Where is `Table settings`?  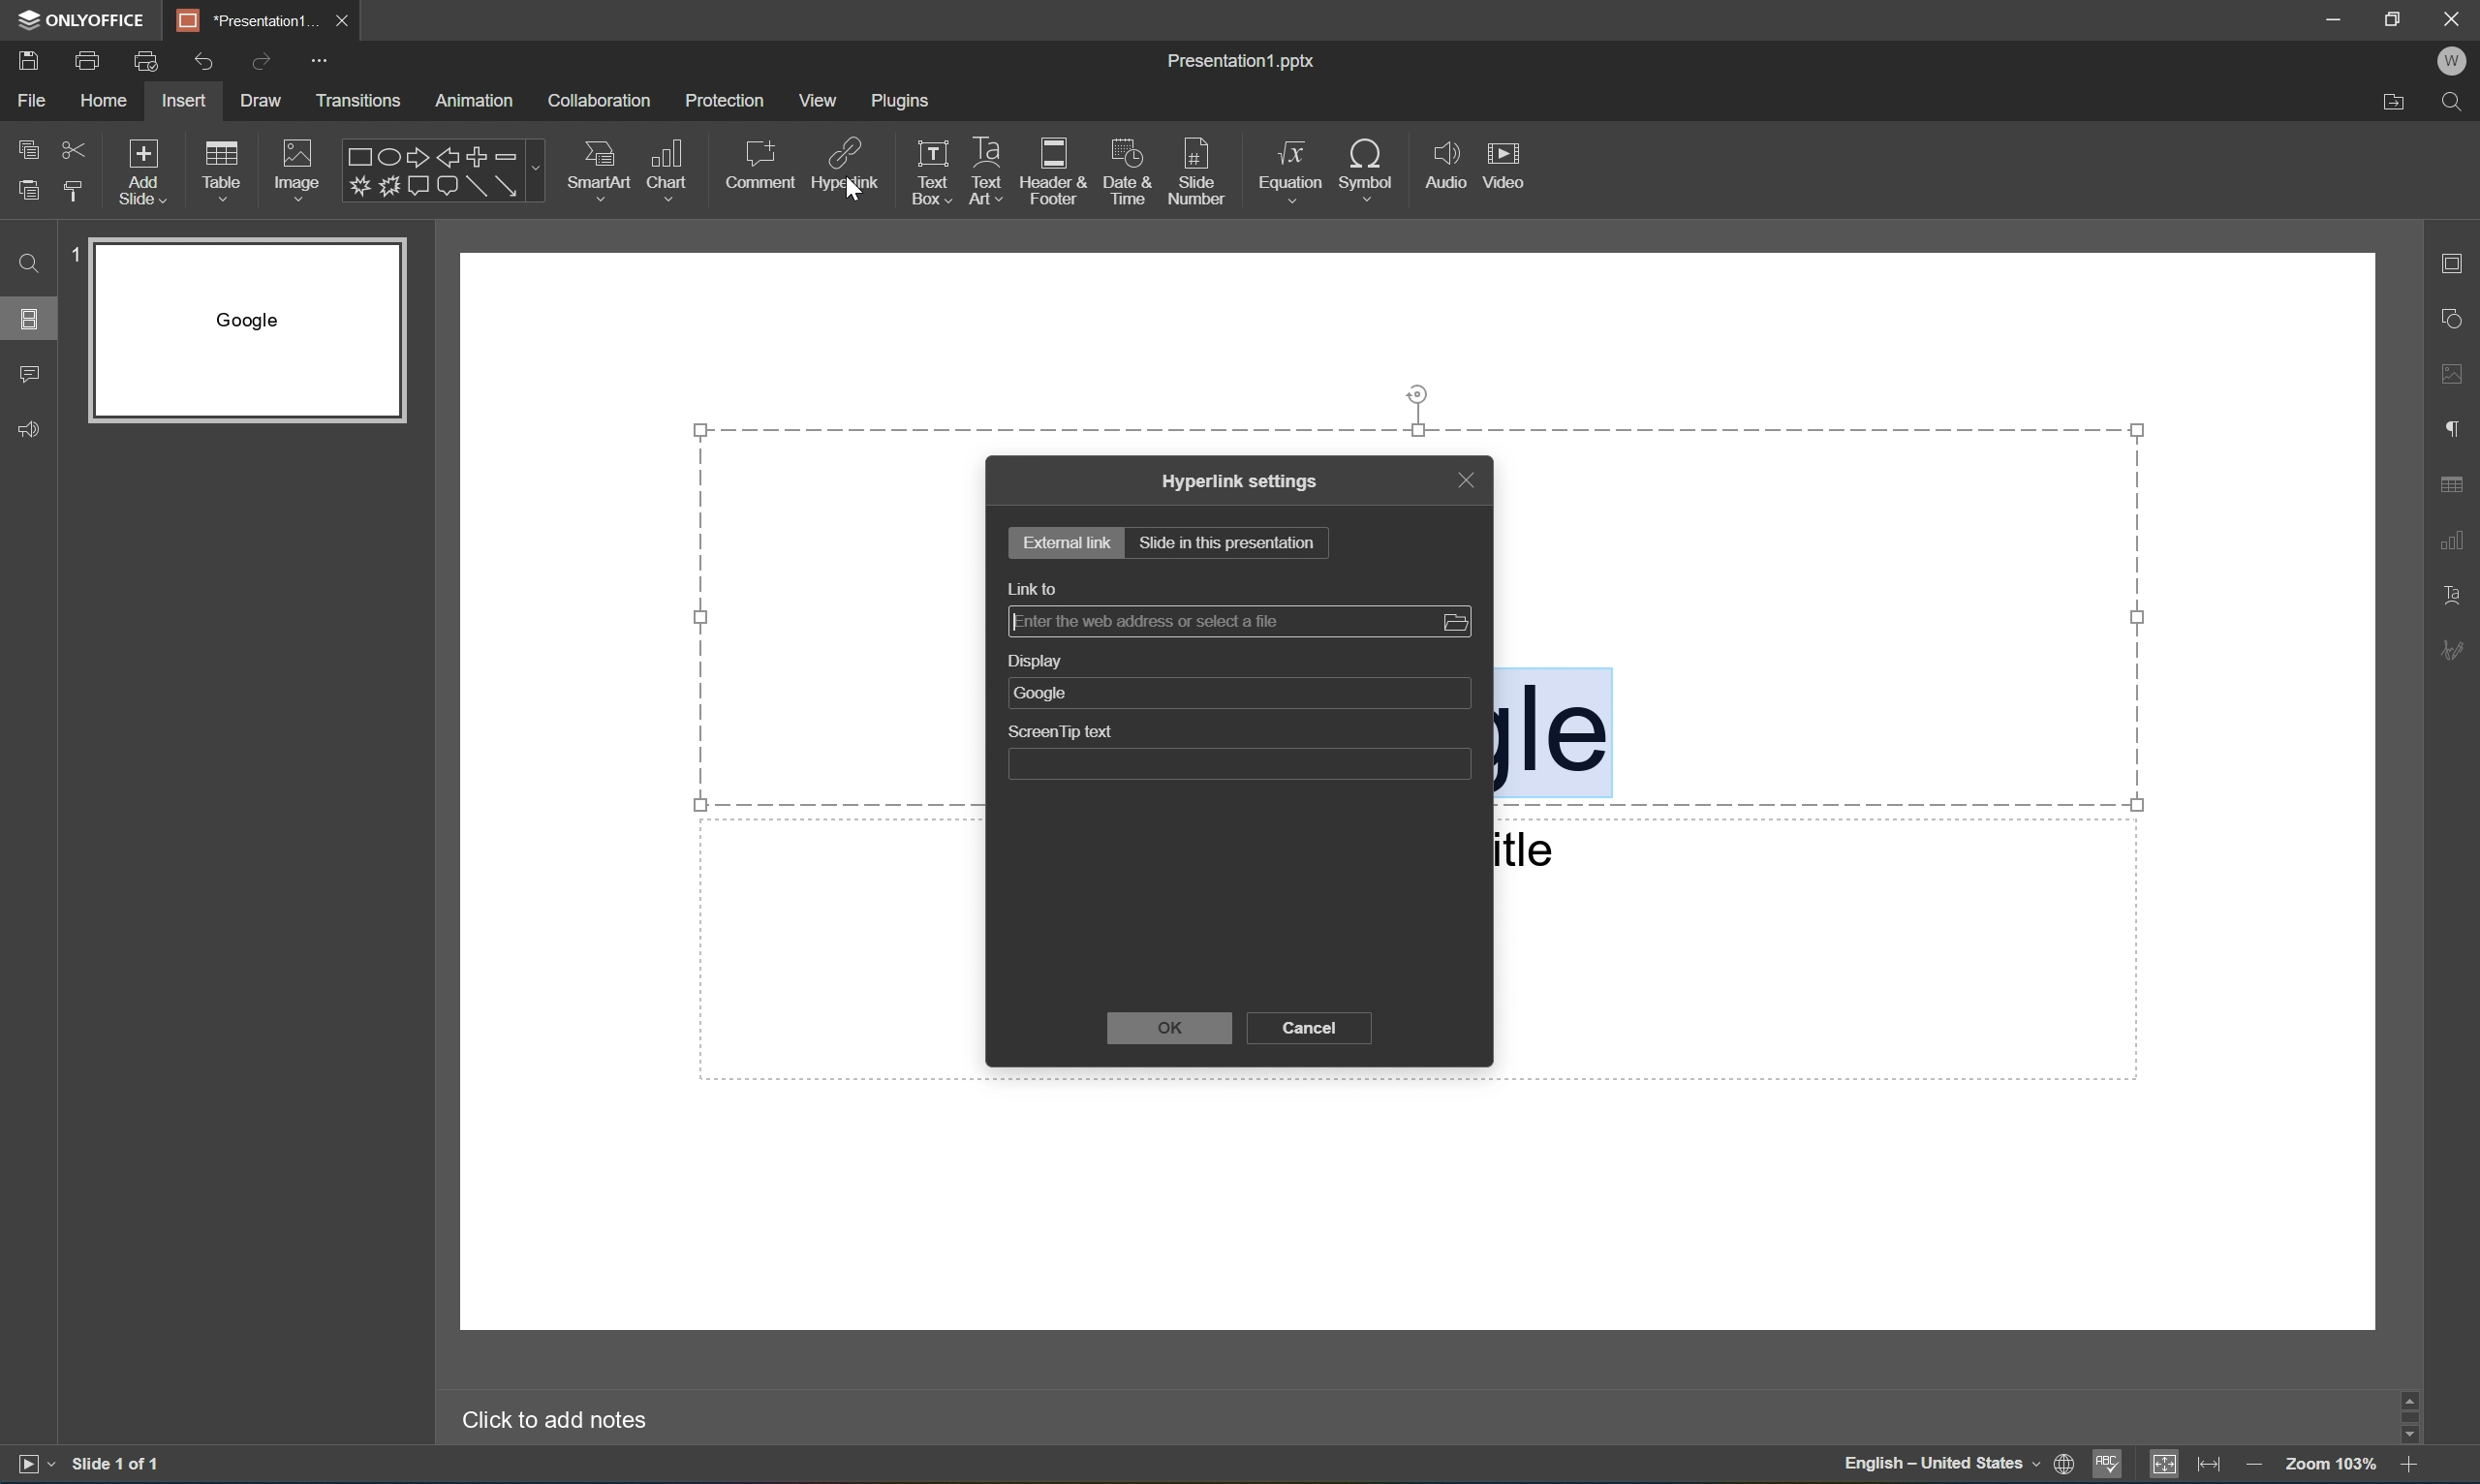
Table settings is located at coordinates (2453, 484).